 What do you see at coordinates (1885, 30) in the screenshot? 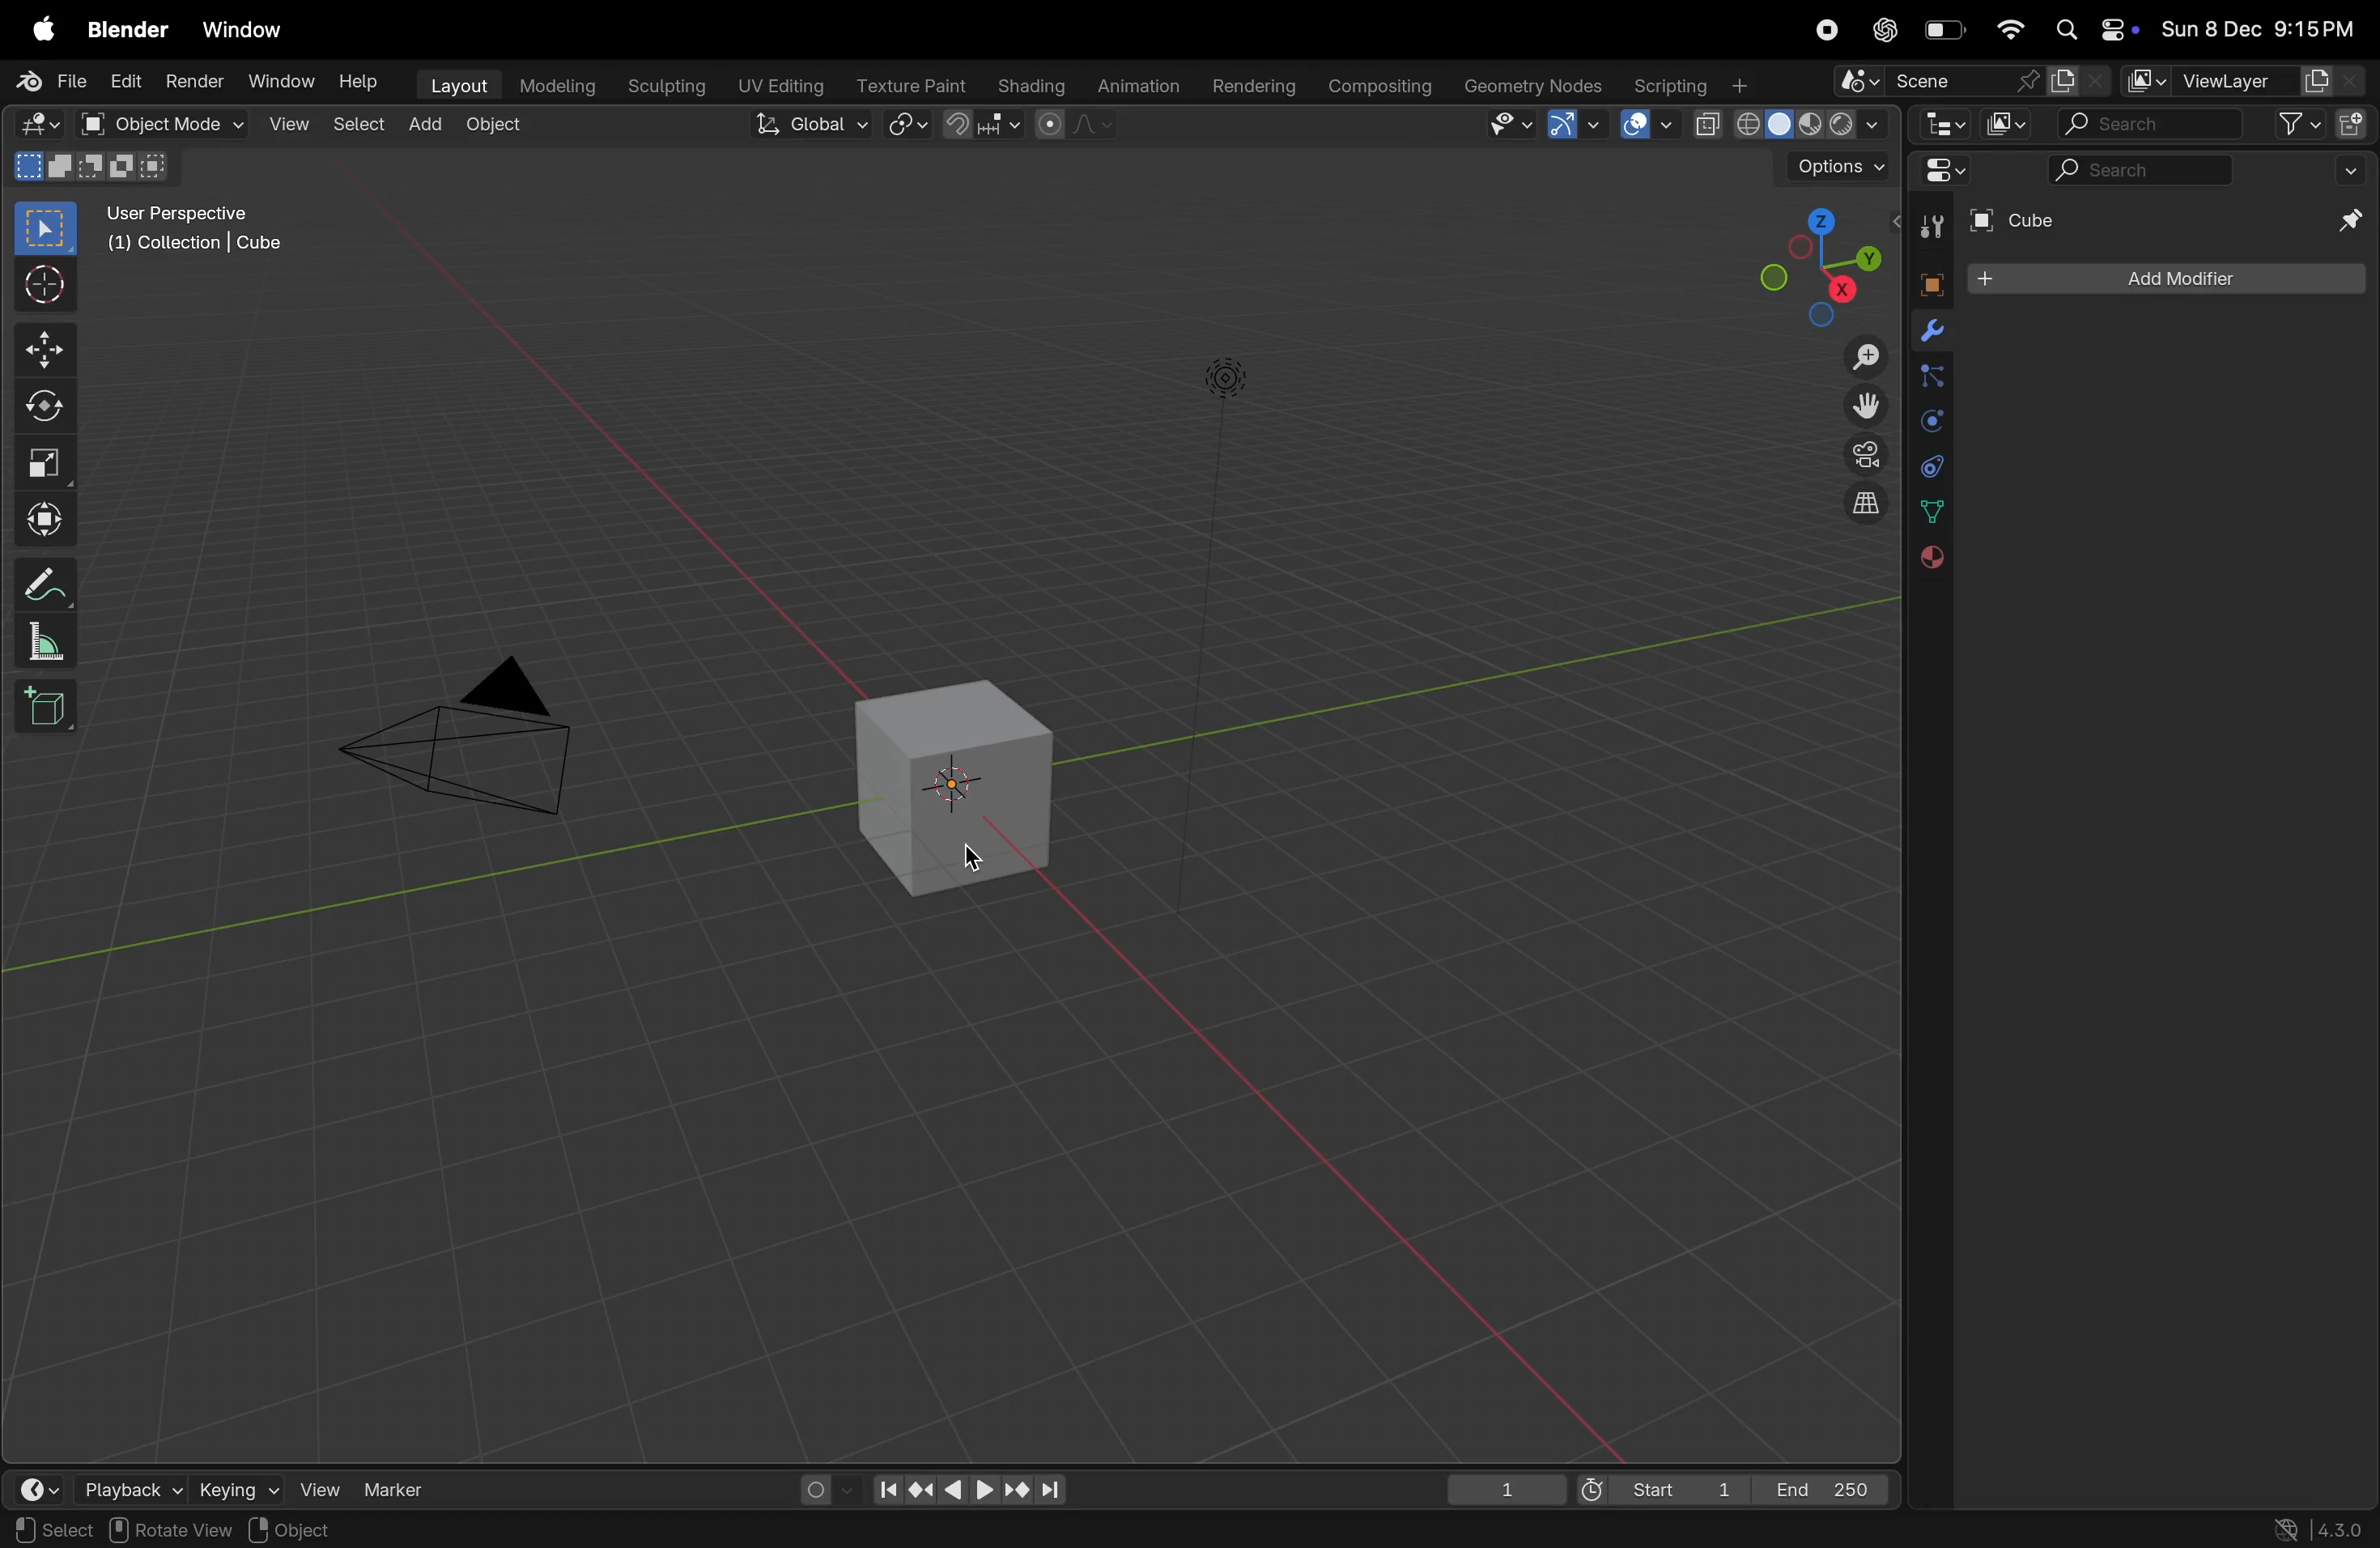
I see `chatgpt` at bounding box center [1885, 30].